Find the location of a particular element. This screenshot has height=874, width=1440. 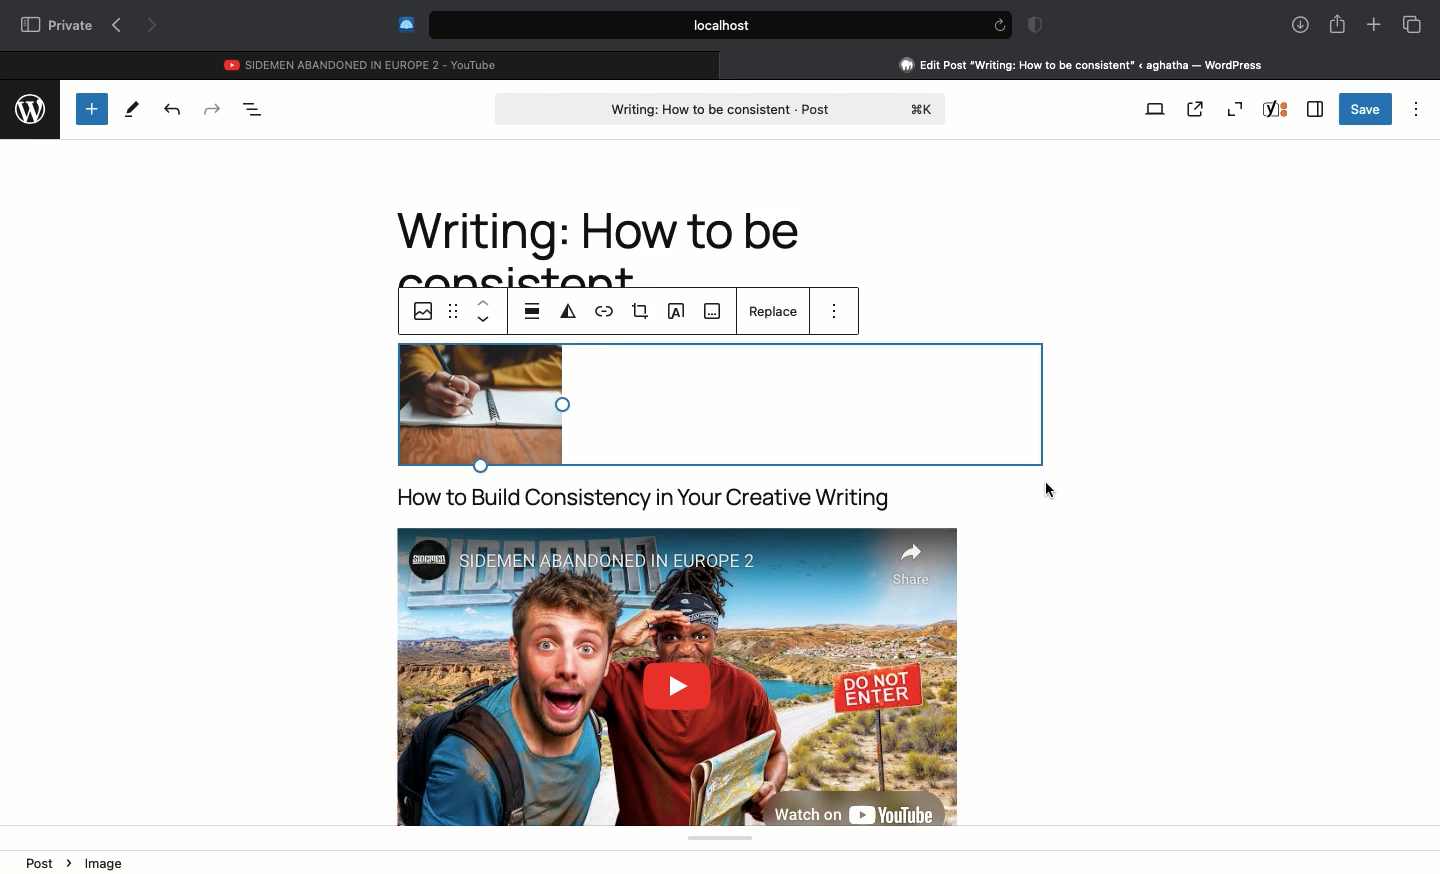

link is located at coordinates (603, 313).